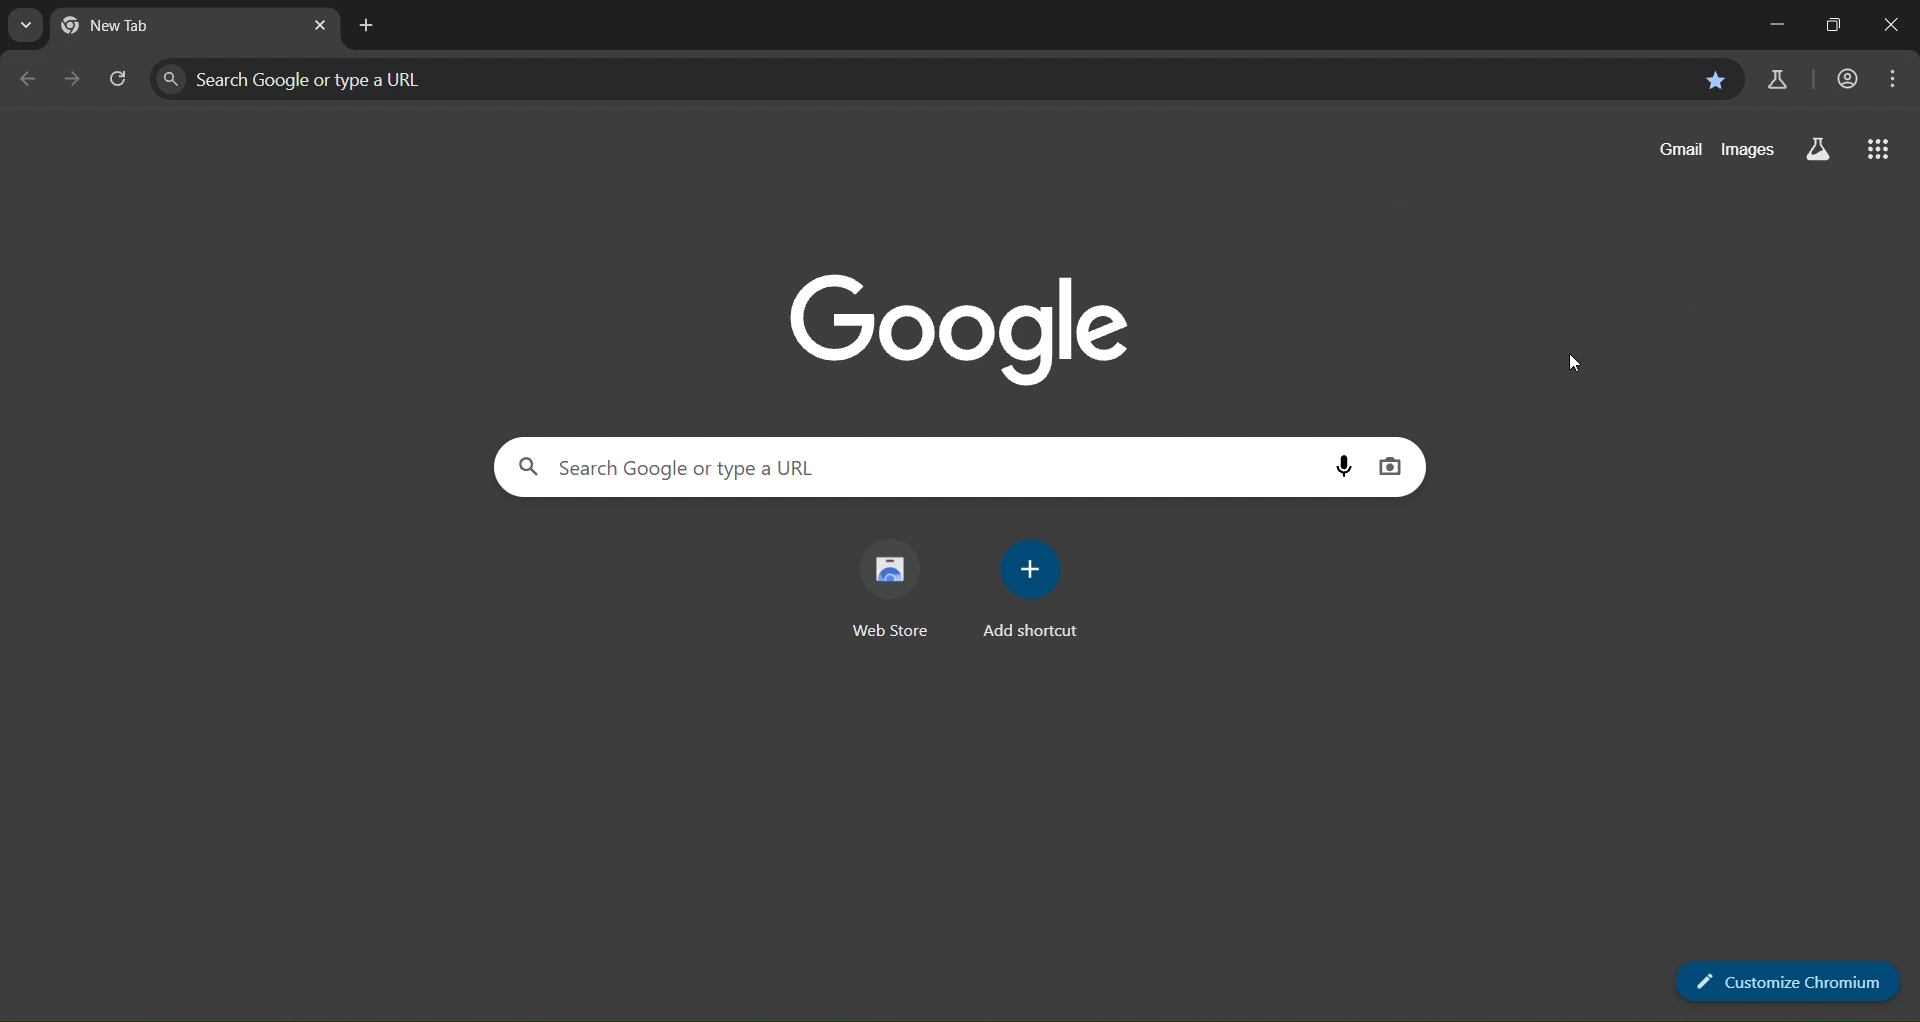 The width and height of the screenshot is (1920, 1022). What do you see at coordinates (1821, 150) in the screenshot?
I see `search labs` at bounding box center [1821, 150].